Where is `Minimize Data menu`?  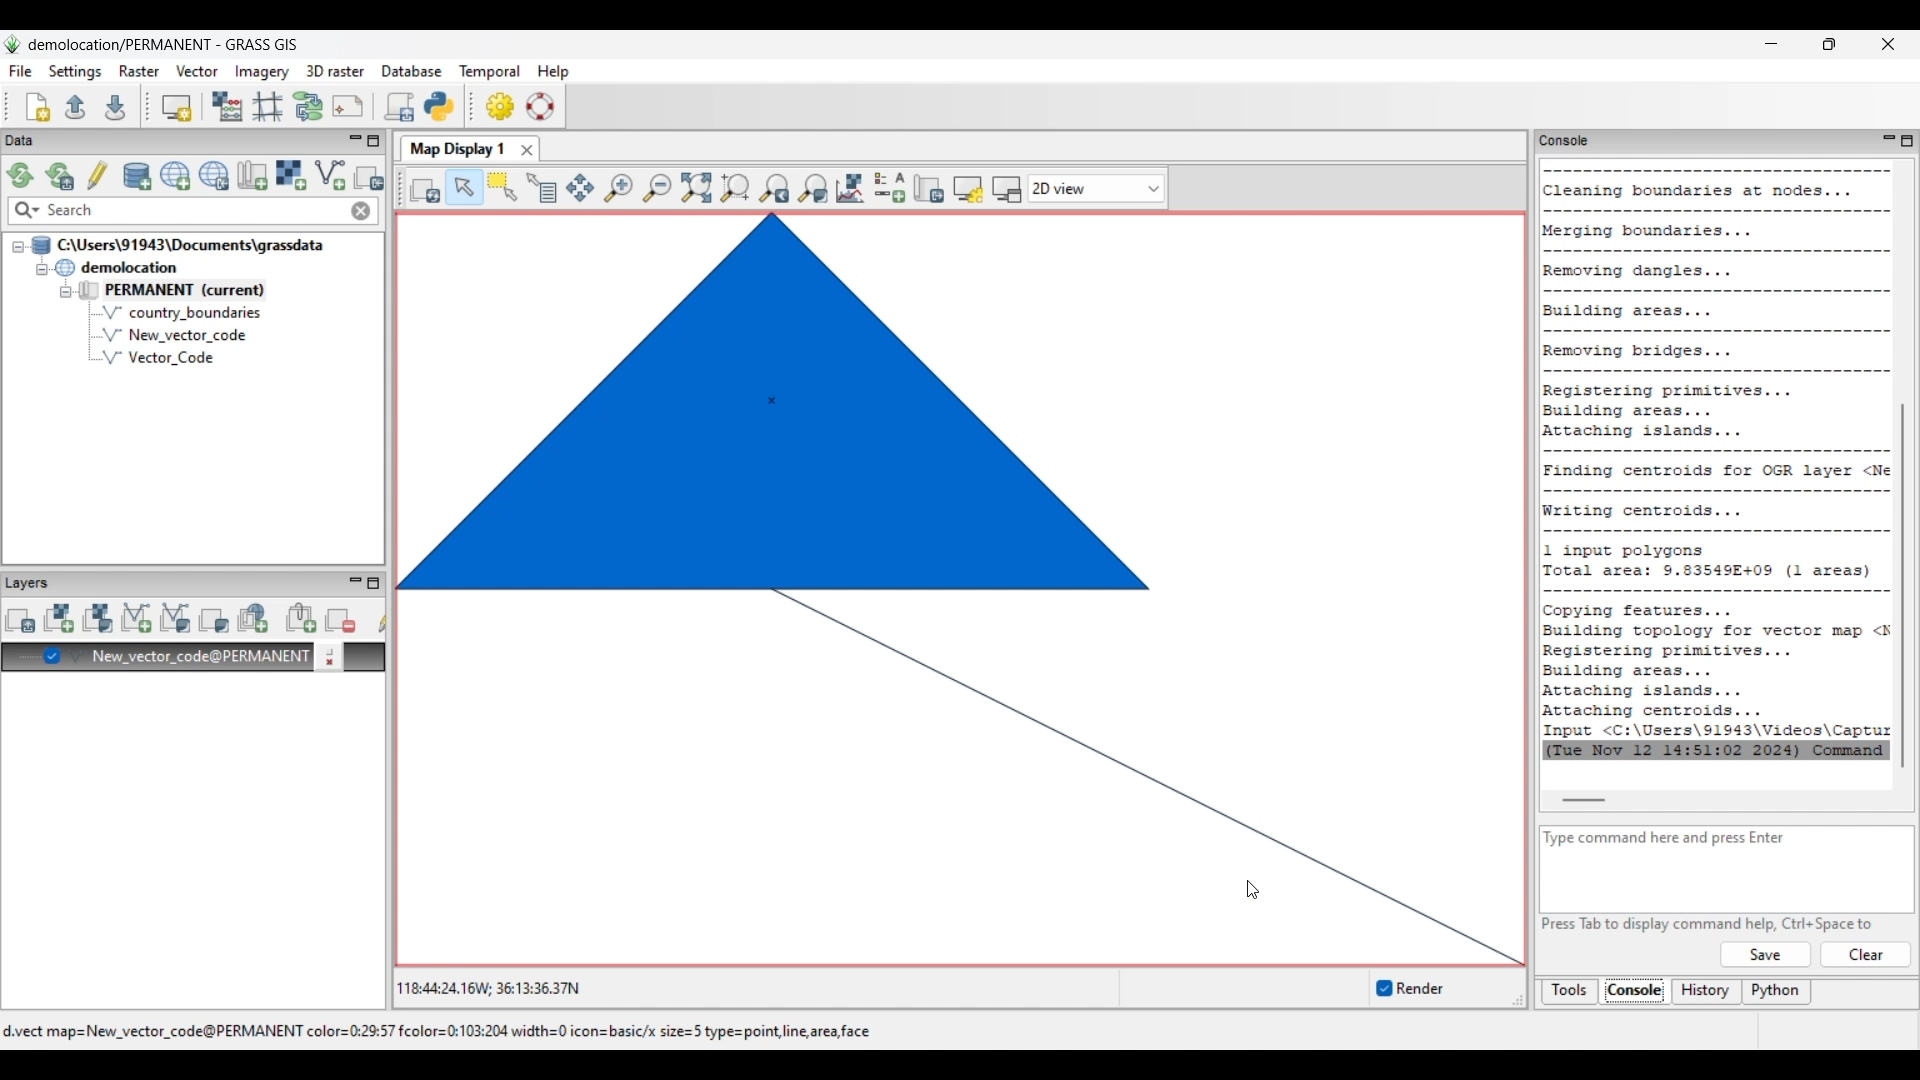 Minimize Data menu is located at coordinates (355, 142).